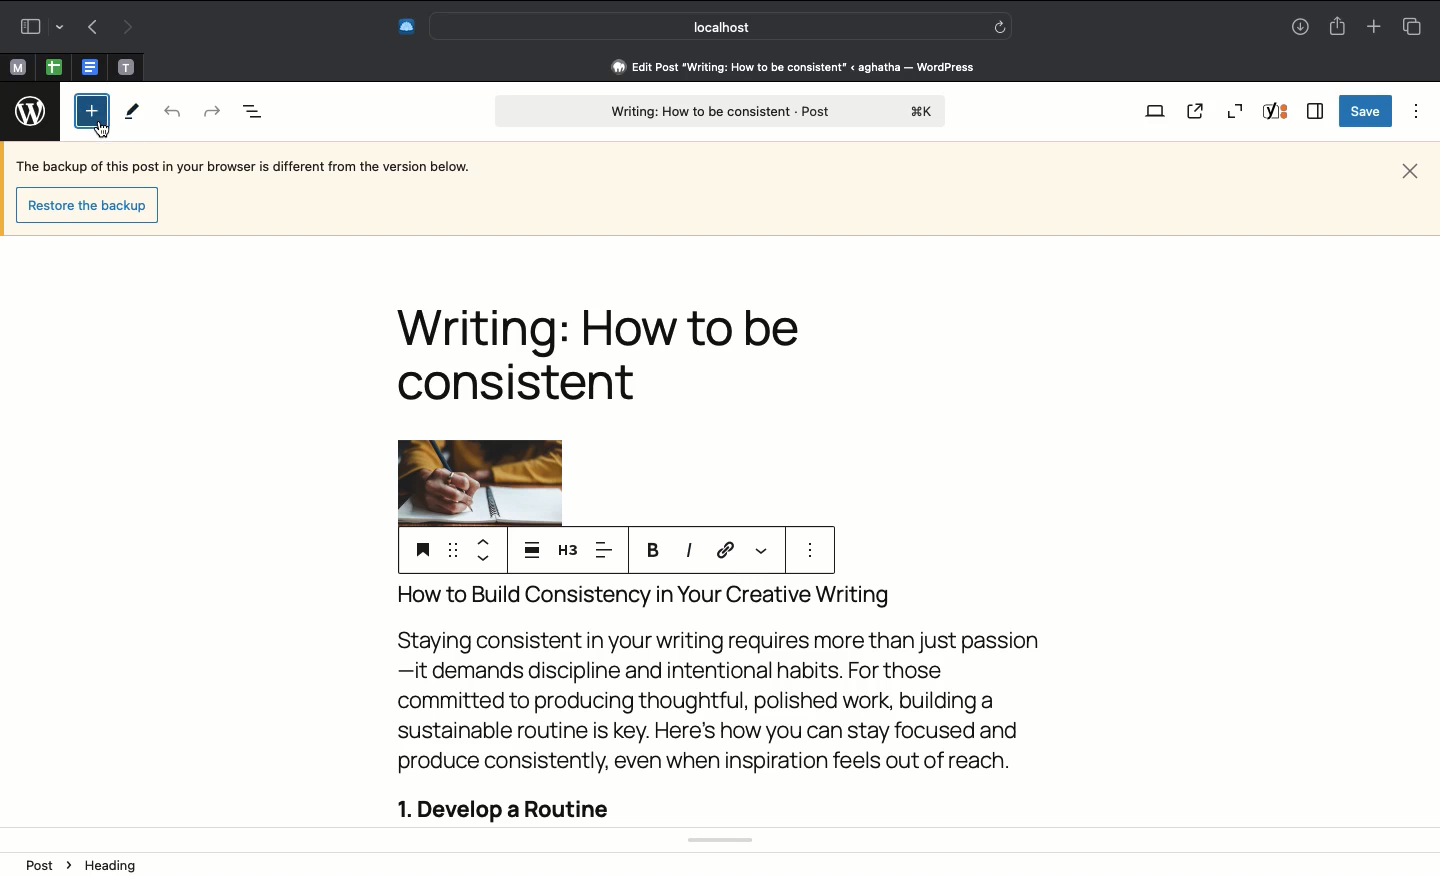  Describe the element at coordinates (482, 481) in the screenshot. I see `Image` at that location.